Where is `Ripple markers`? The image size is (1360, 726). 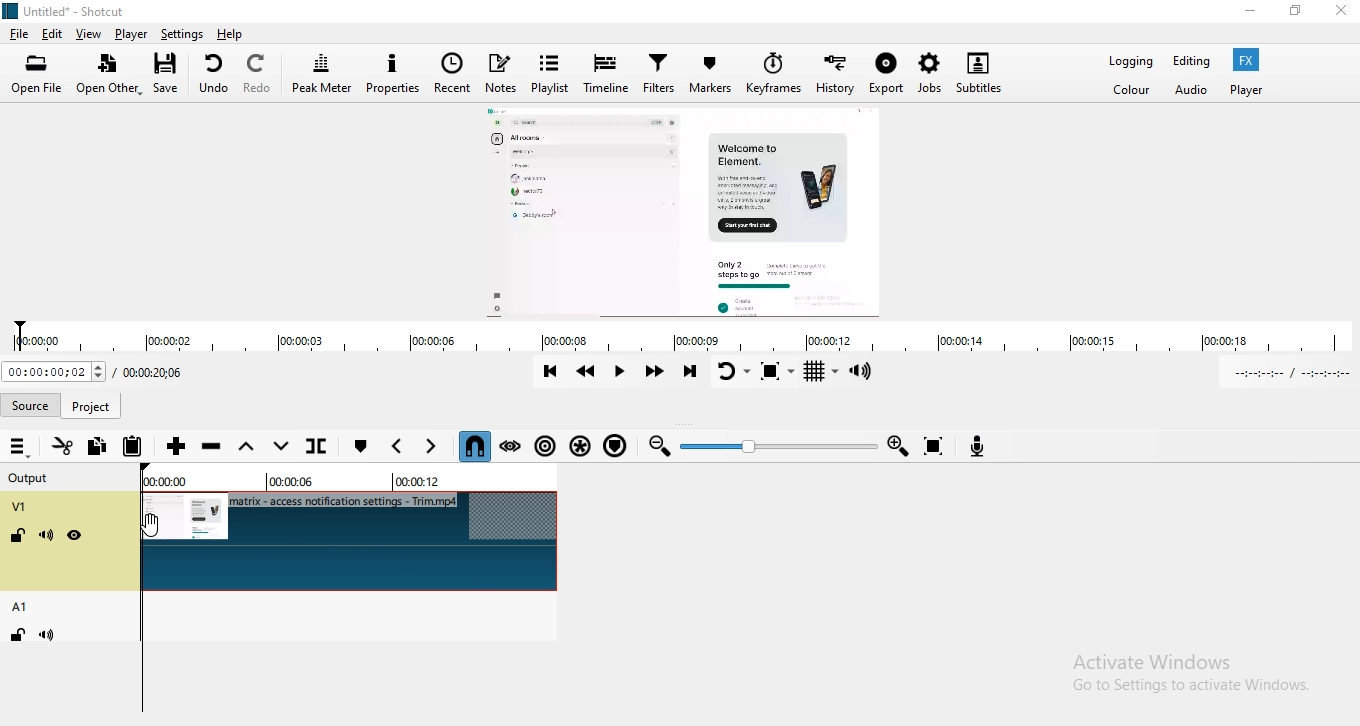
Ripple markers is located at coordinates (616, 444).